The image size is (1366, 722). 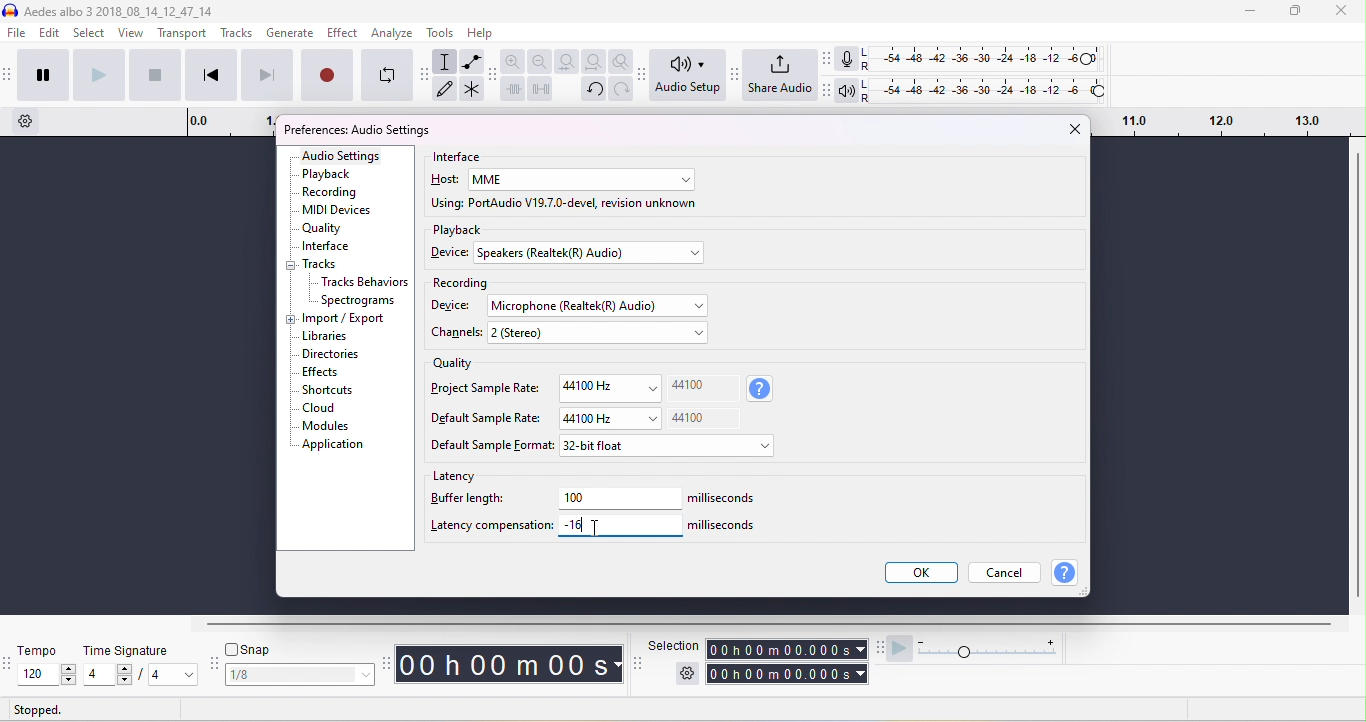 I want to click on time signature, so click(x=127, y=650).